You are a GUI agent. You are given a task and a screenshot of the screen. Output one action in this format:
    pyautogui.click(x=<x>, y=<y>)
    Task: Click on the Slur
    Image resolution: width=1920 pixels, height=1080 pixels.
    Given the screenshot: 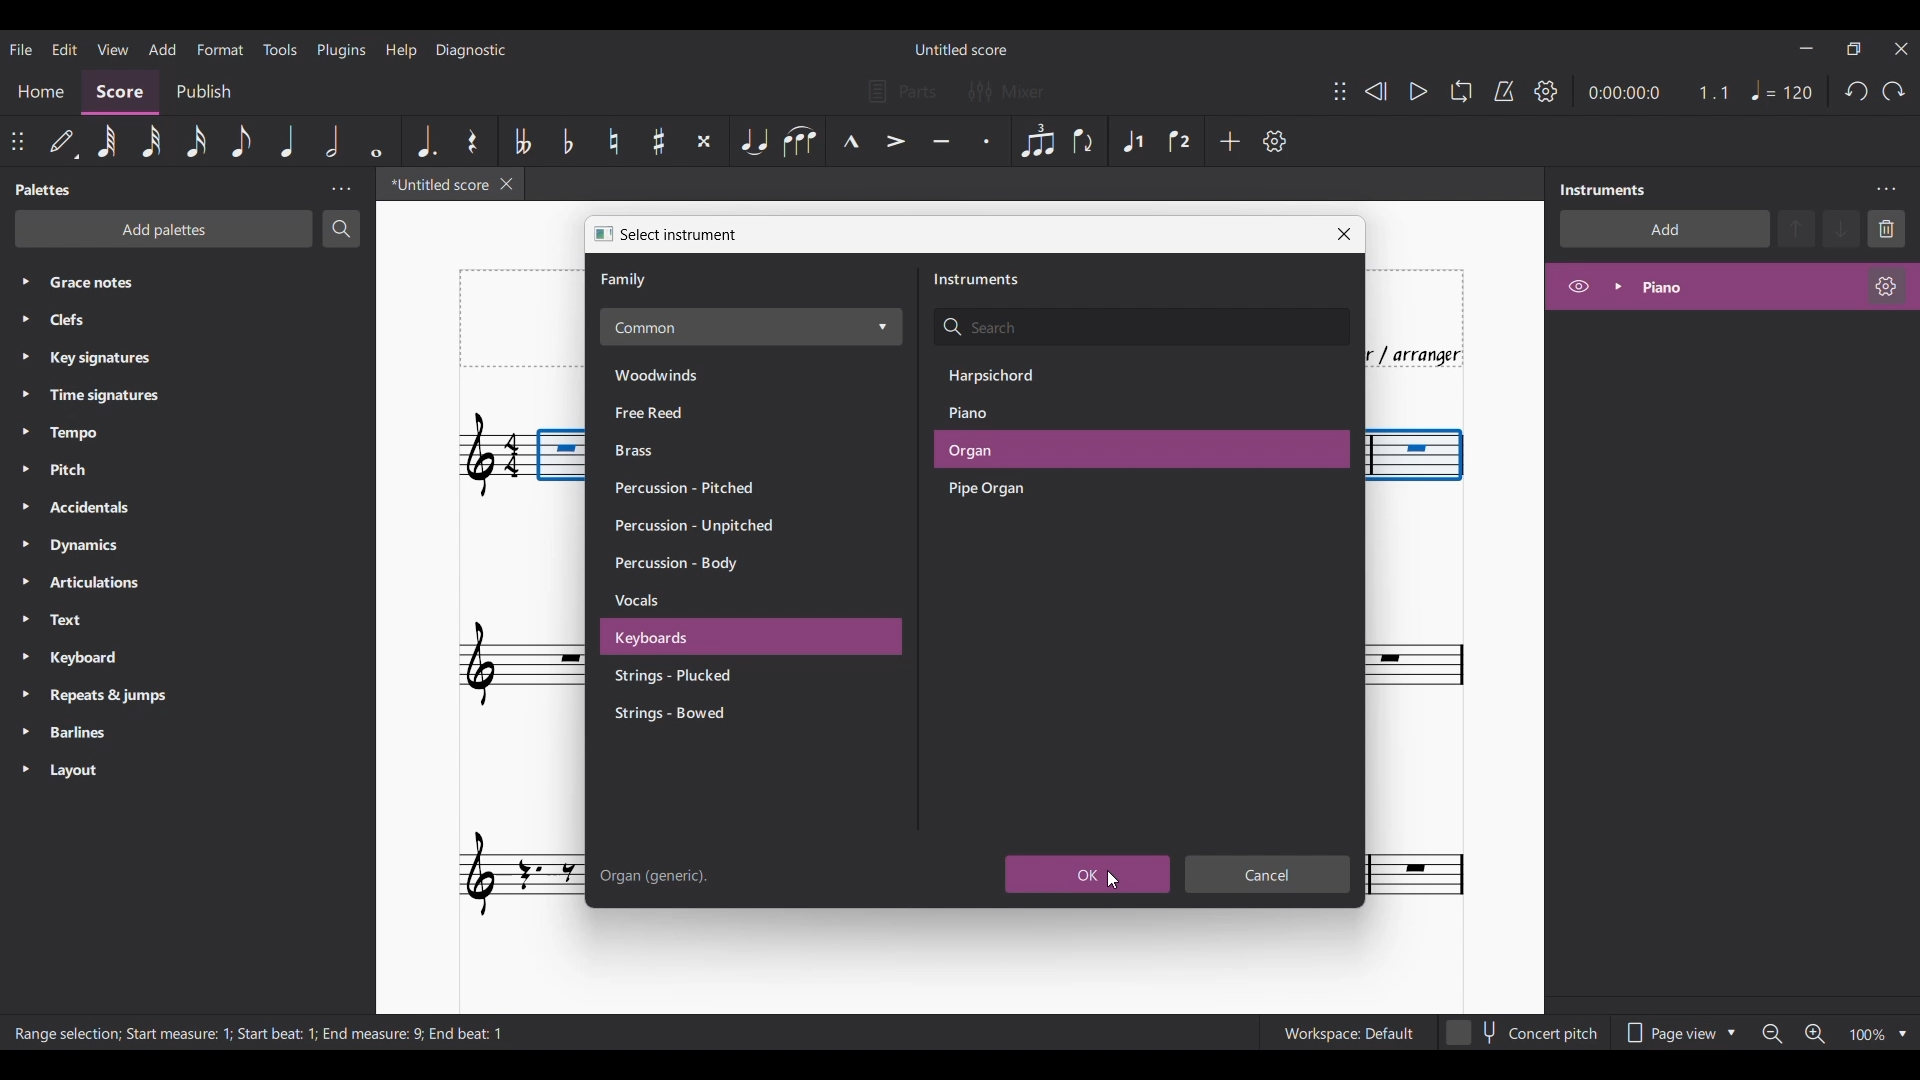 What is the action you would take?
    pyautogui.click(x=799, y=141)
    